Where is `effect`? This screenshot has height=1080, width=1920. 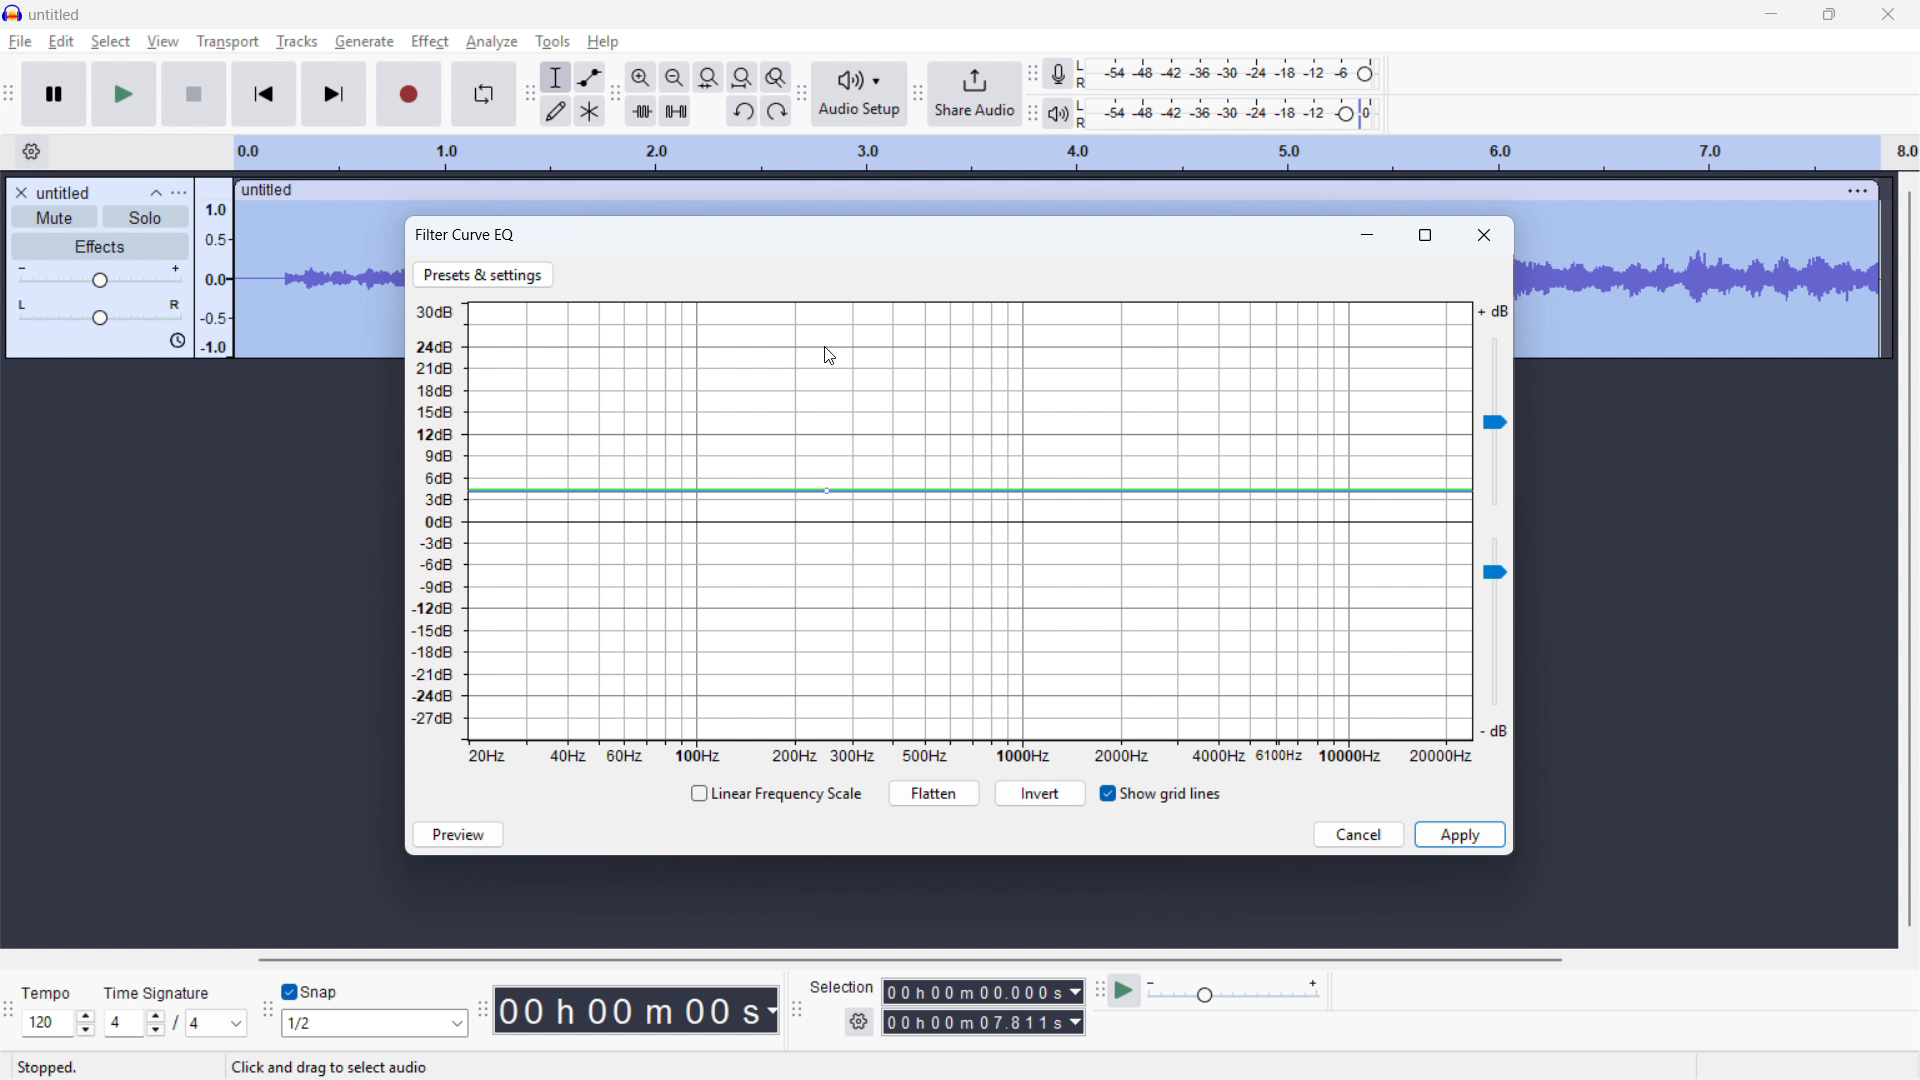
effect is located at coordinates (429, 40).